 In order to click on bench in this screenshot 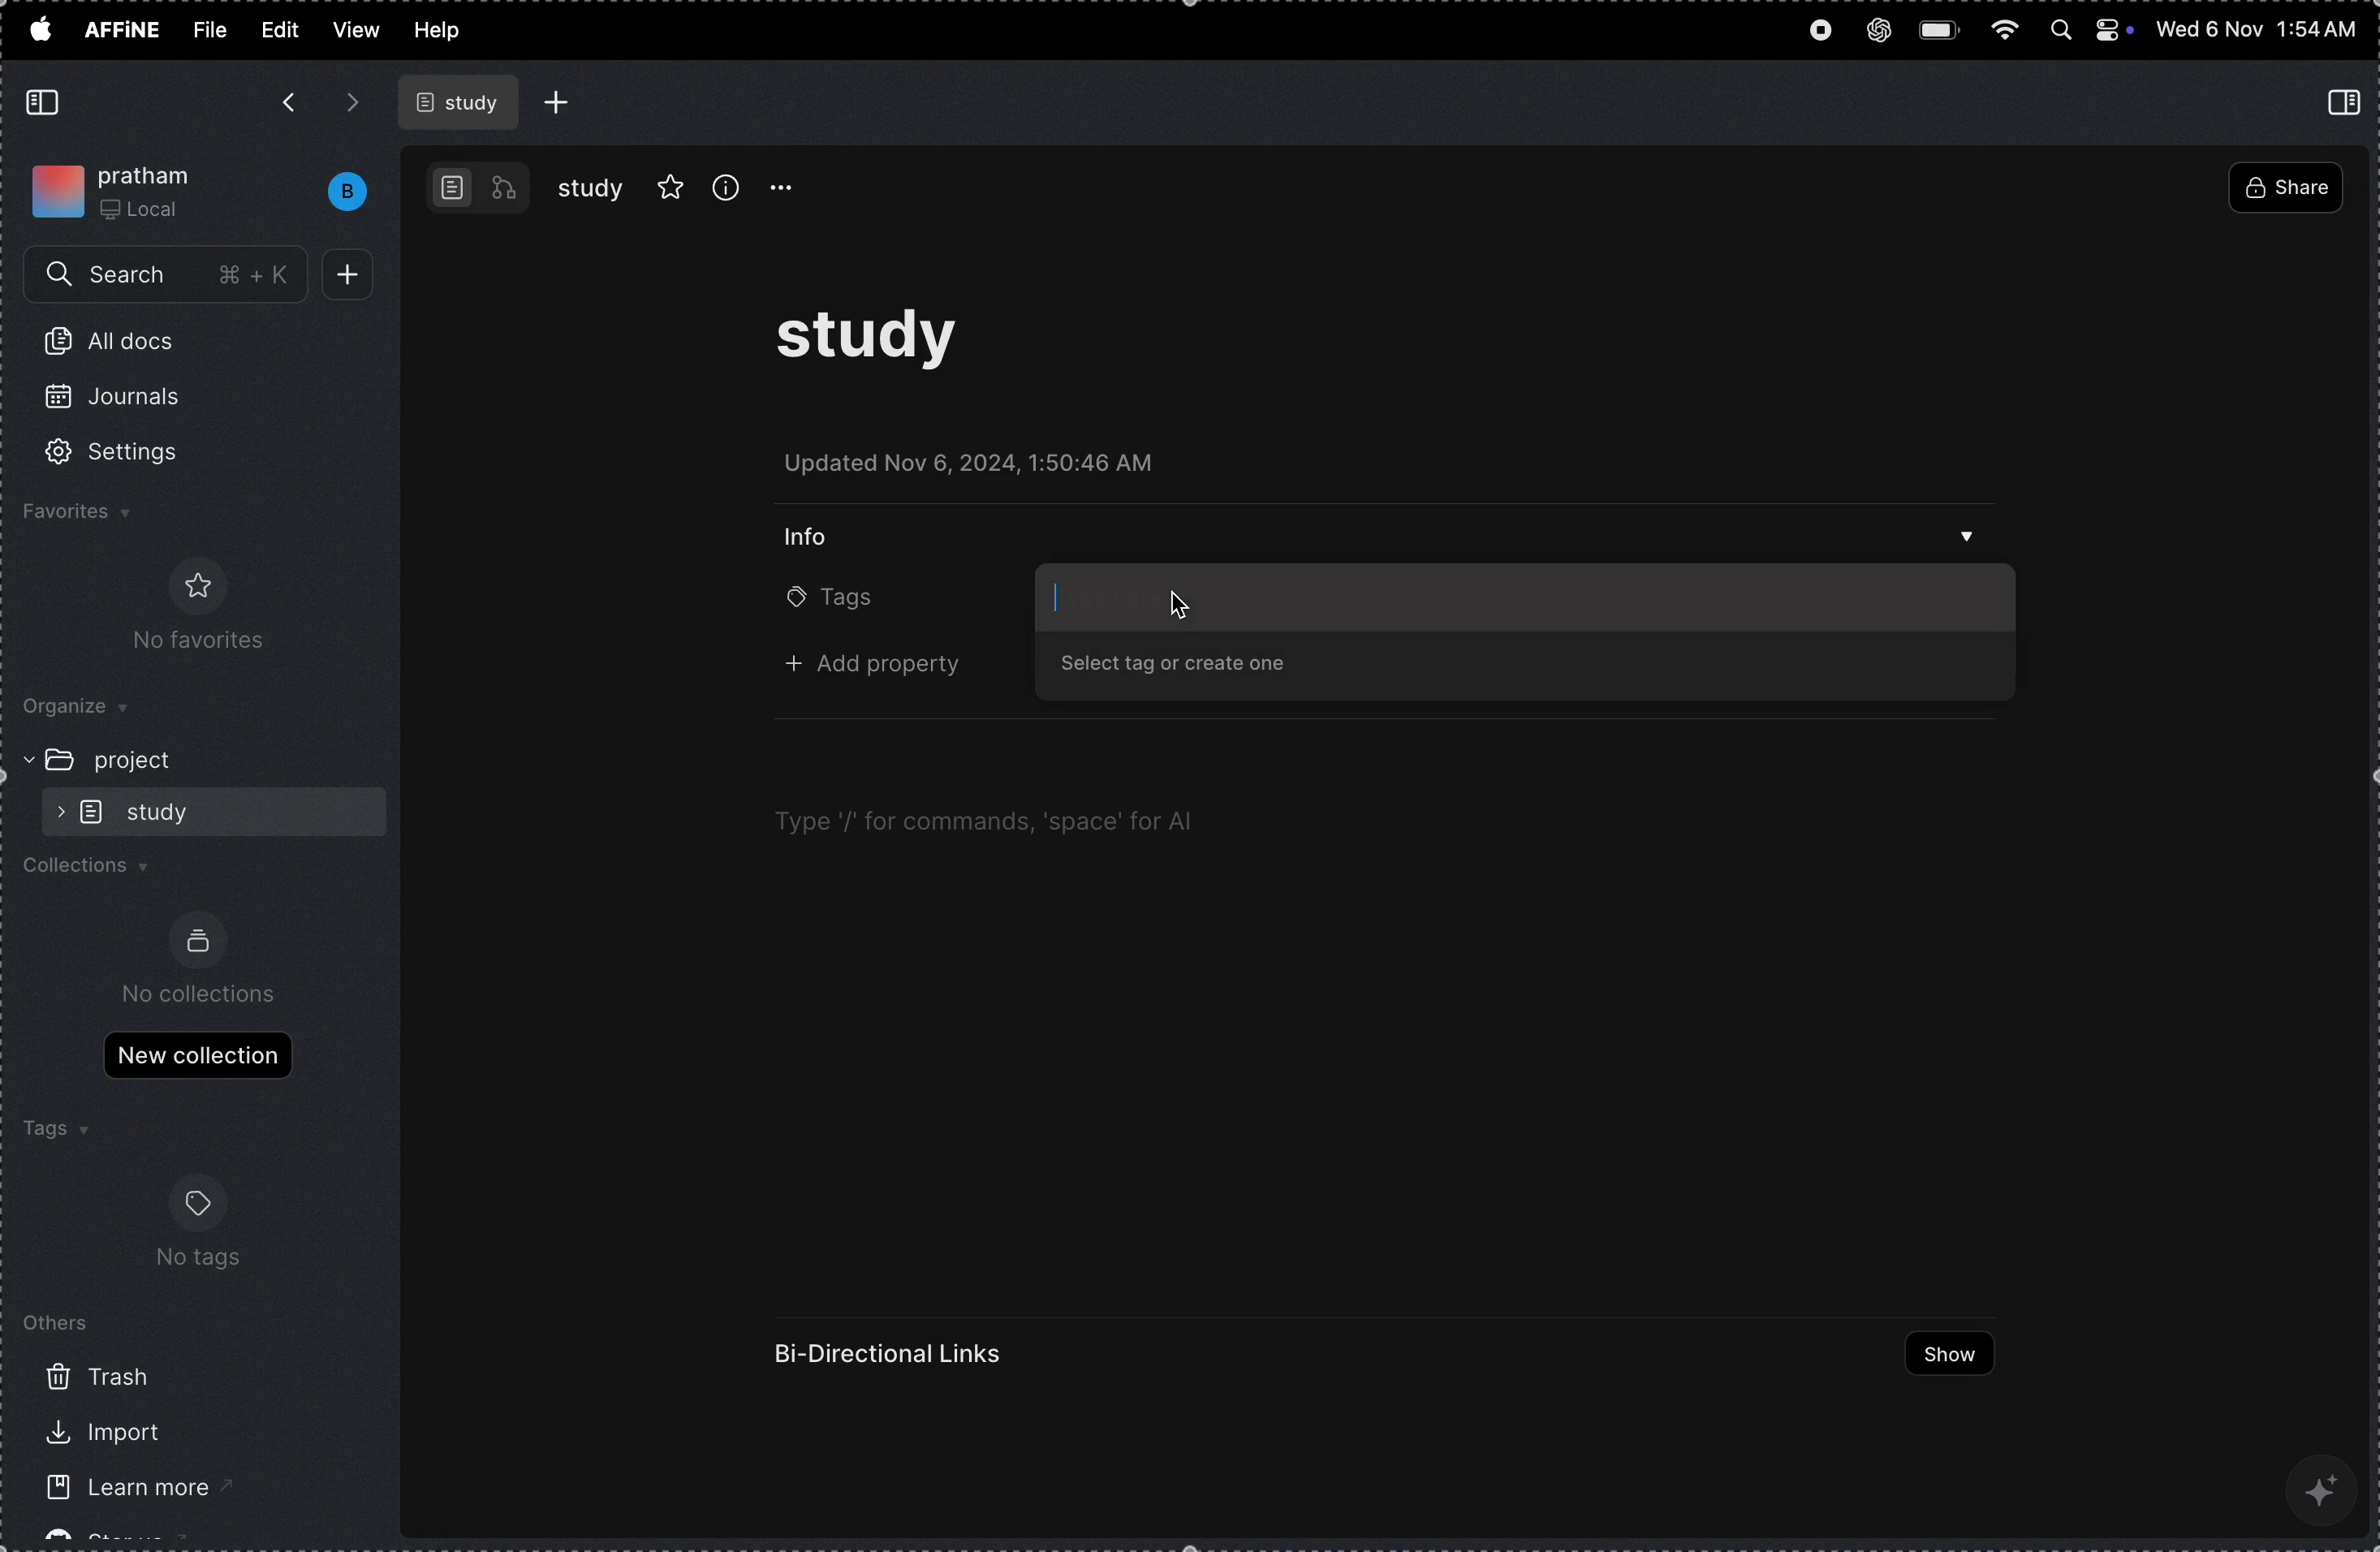, I will do `click(337, 192)`.